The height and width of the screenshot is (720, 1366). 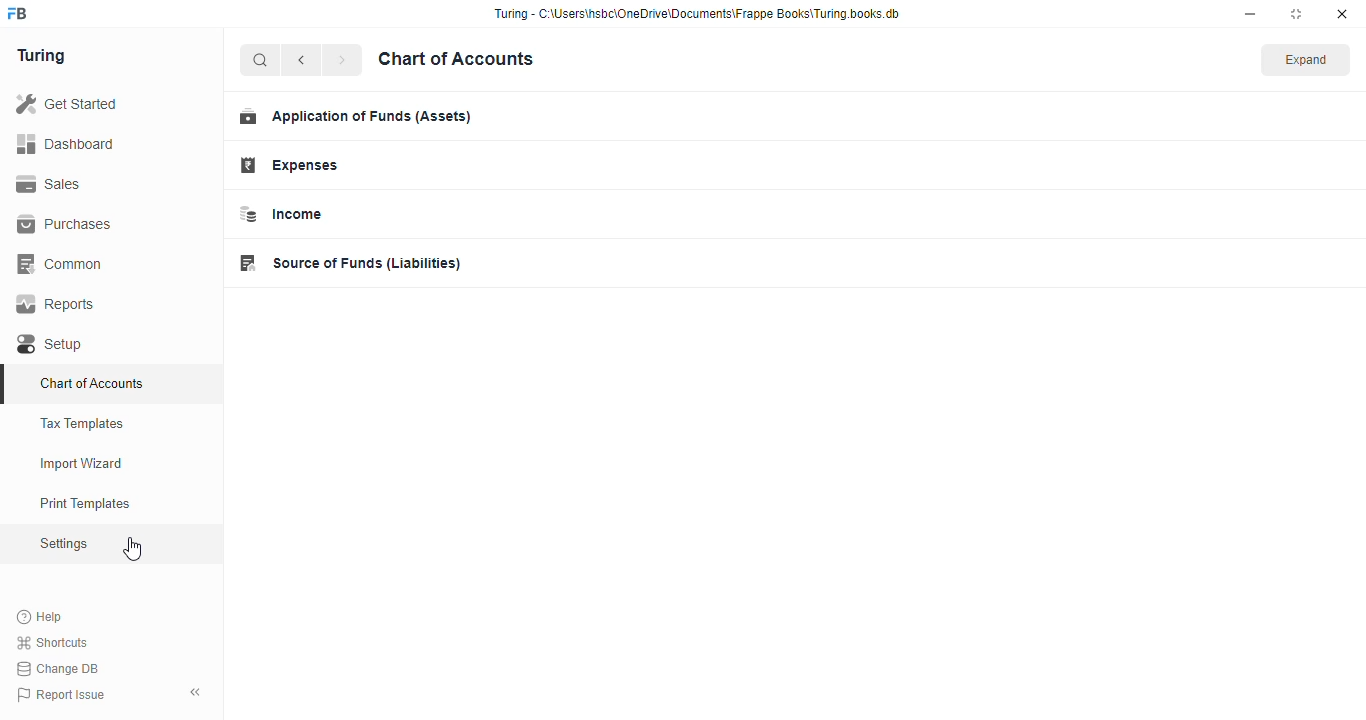 I want to click on settings, so click(x=66, y=545).